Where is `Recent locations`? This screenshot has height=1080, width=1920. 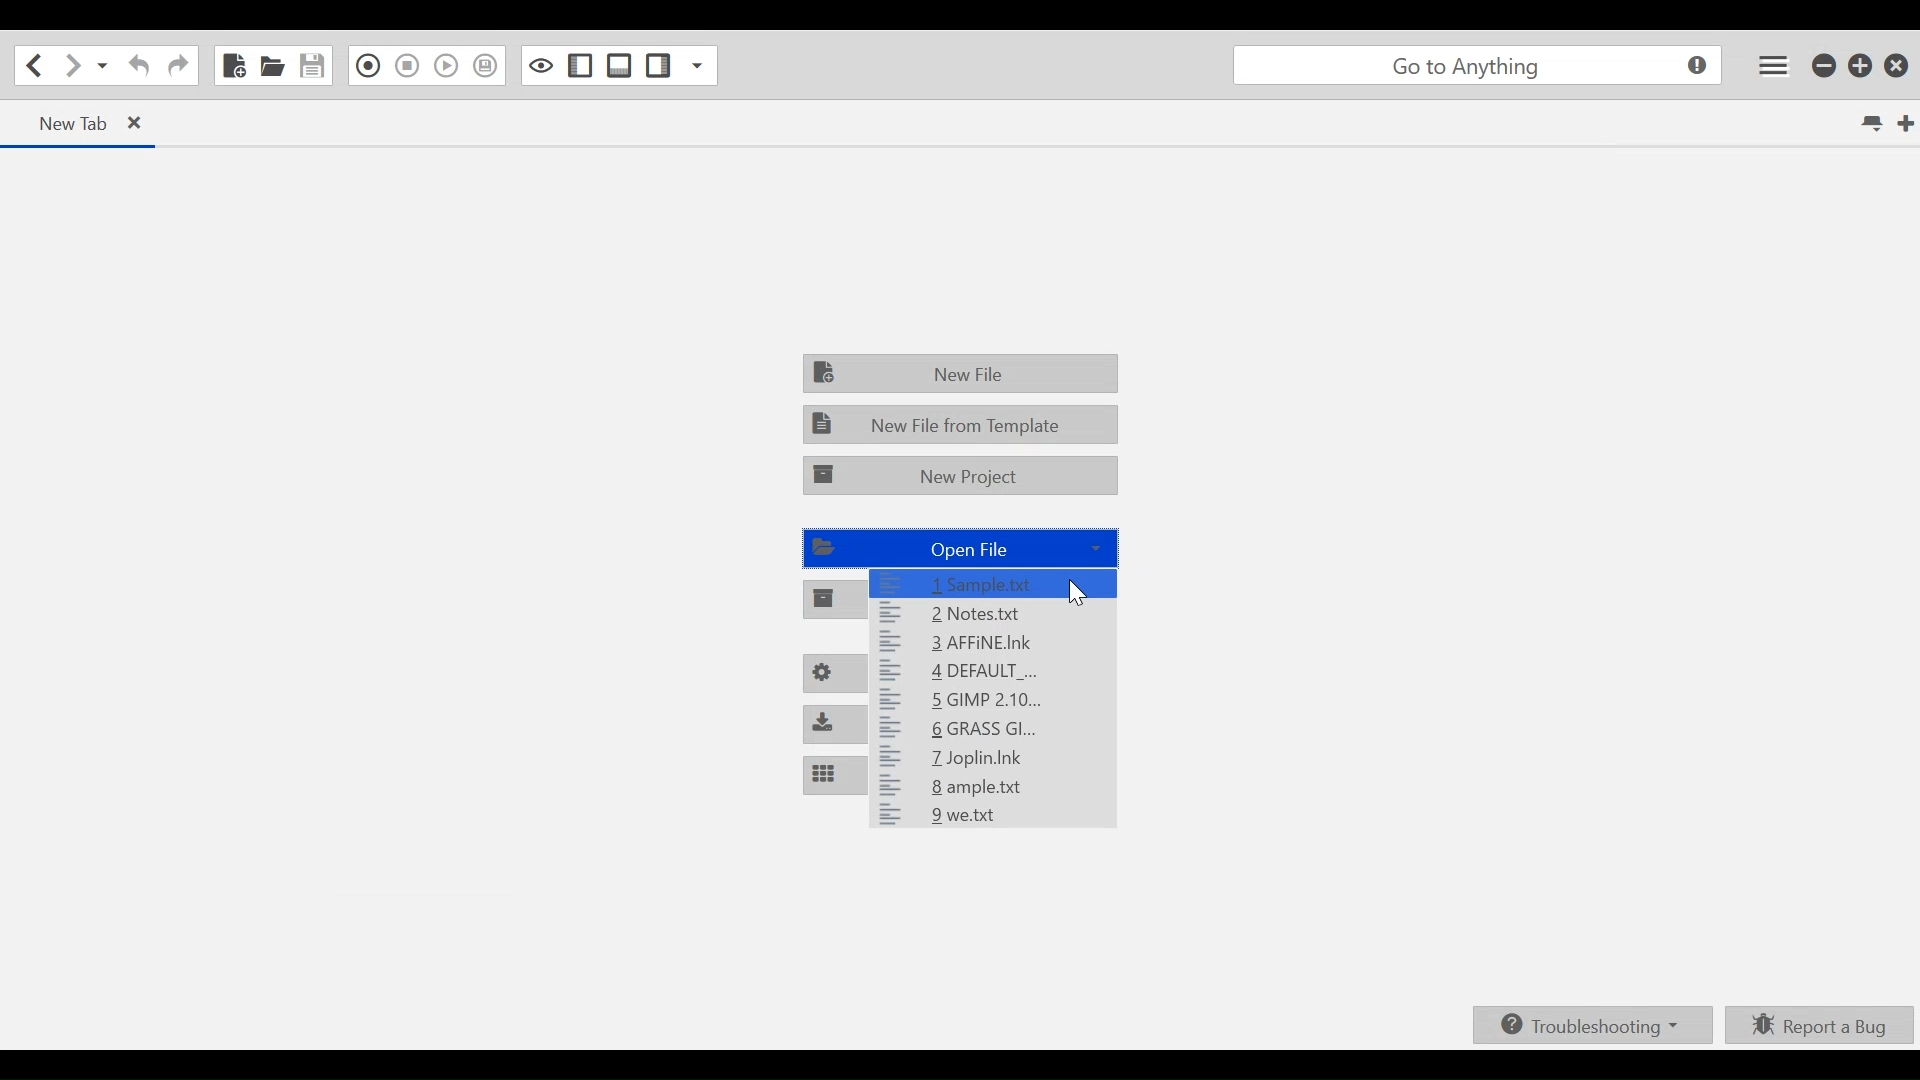
Recent locations is located at coordinates (101, 65).